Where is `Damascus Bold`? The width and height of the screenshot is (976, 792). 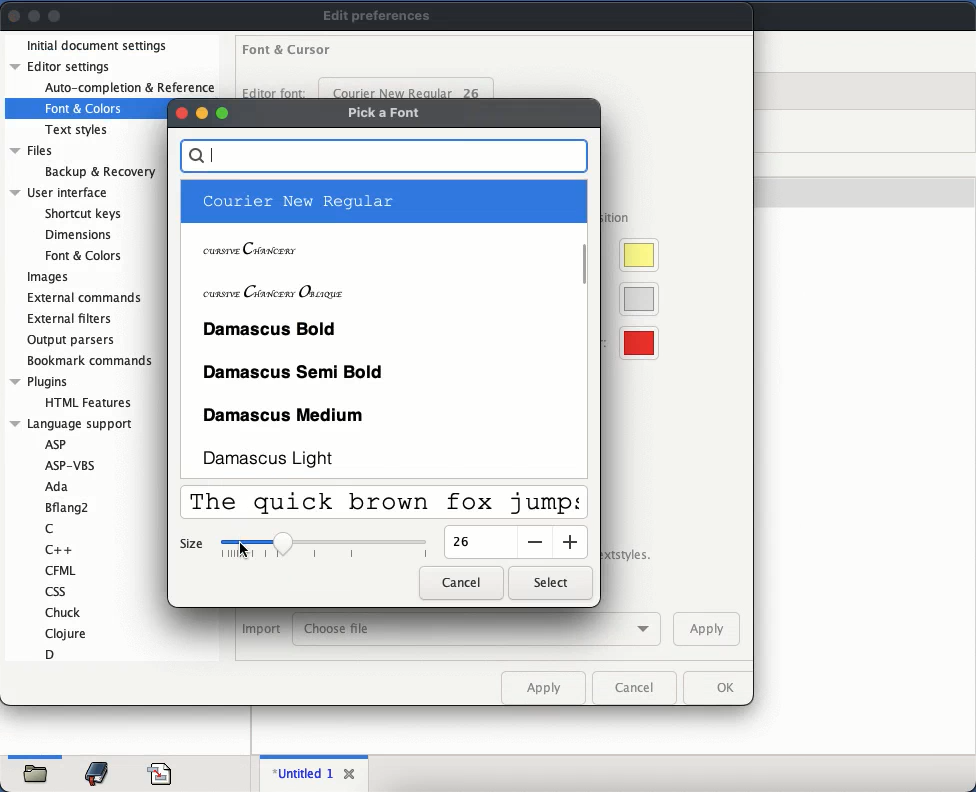 Damascus Bold is located at coordinates (273, 327).